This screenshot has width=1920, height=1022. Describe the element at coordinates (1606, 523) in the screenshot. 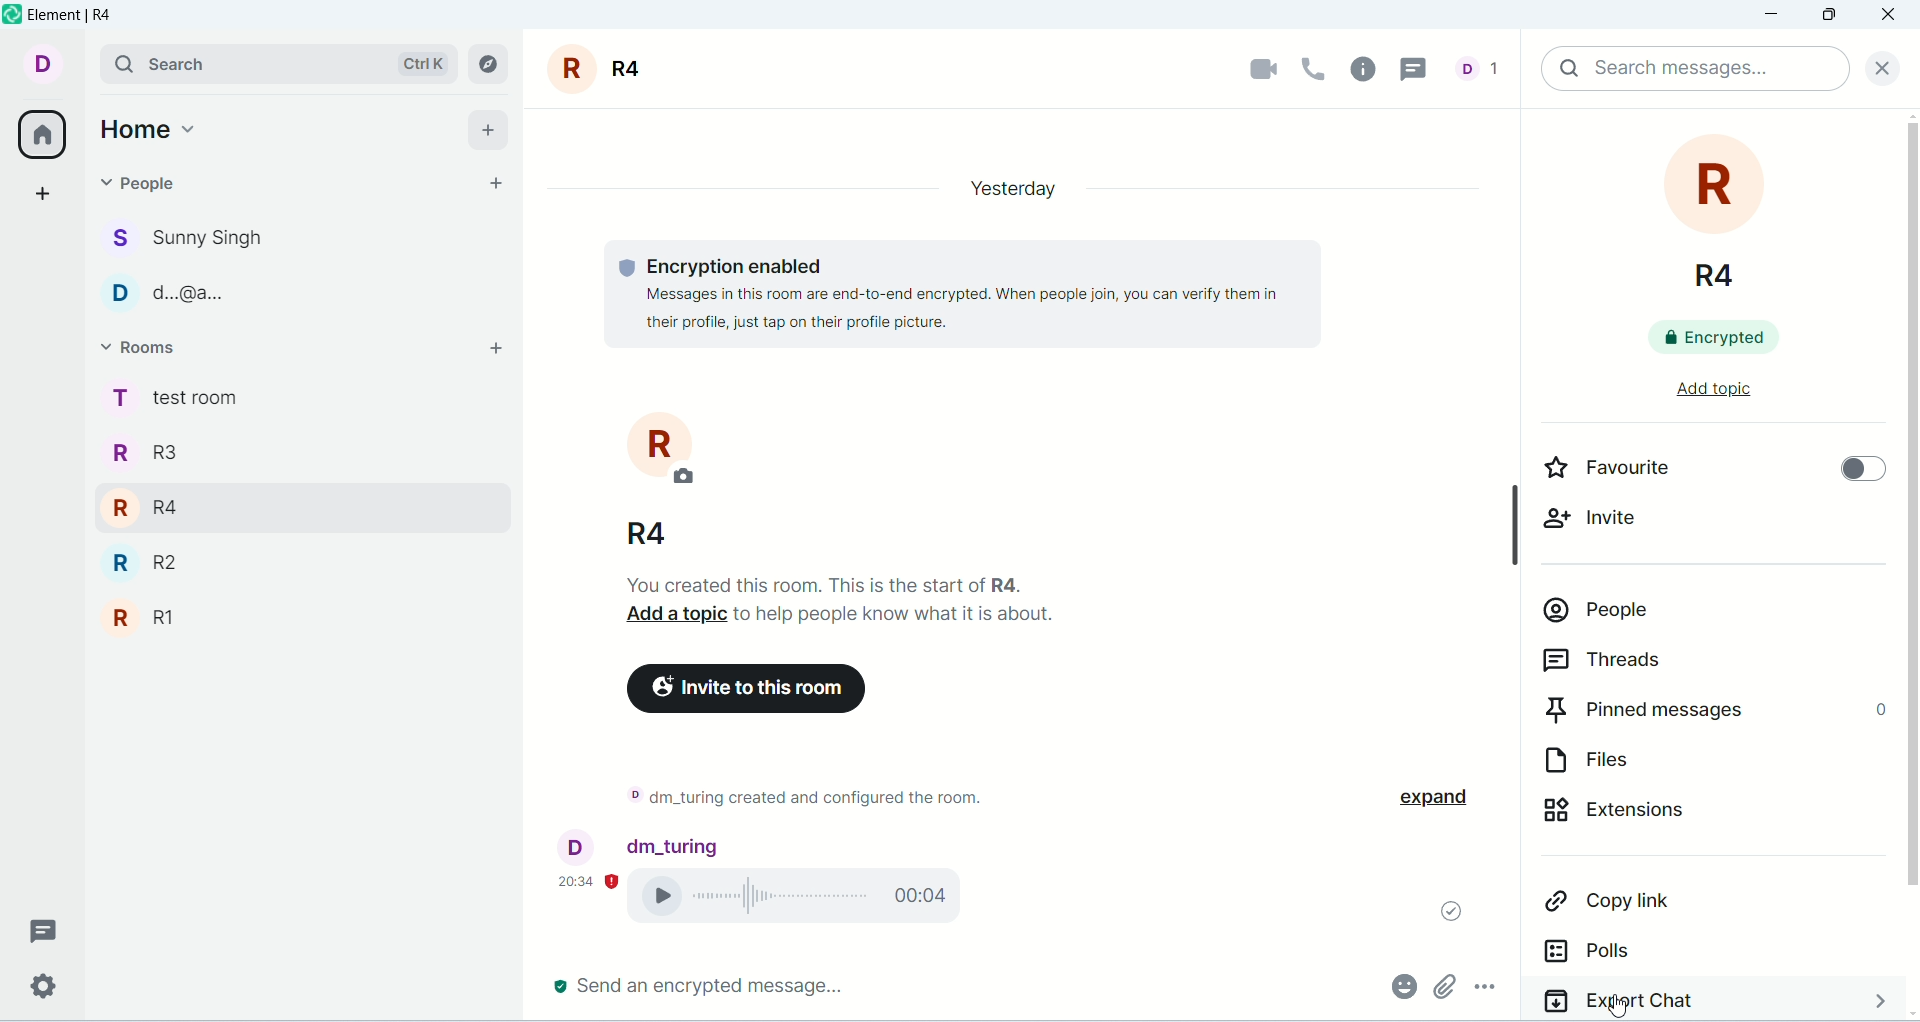

I see `invite` at that location.